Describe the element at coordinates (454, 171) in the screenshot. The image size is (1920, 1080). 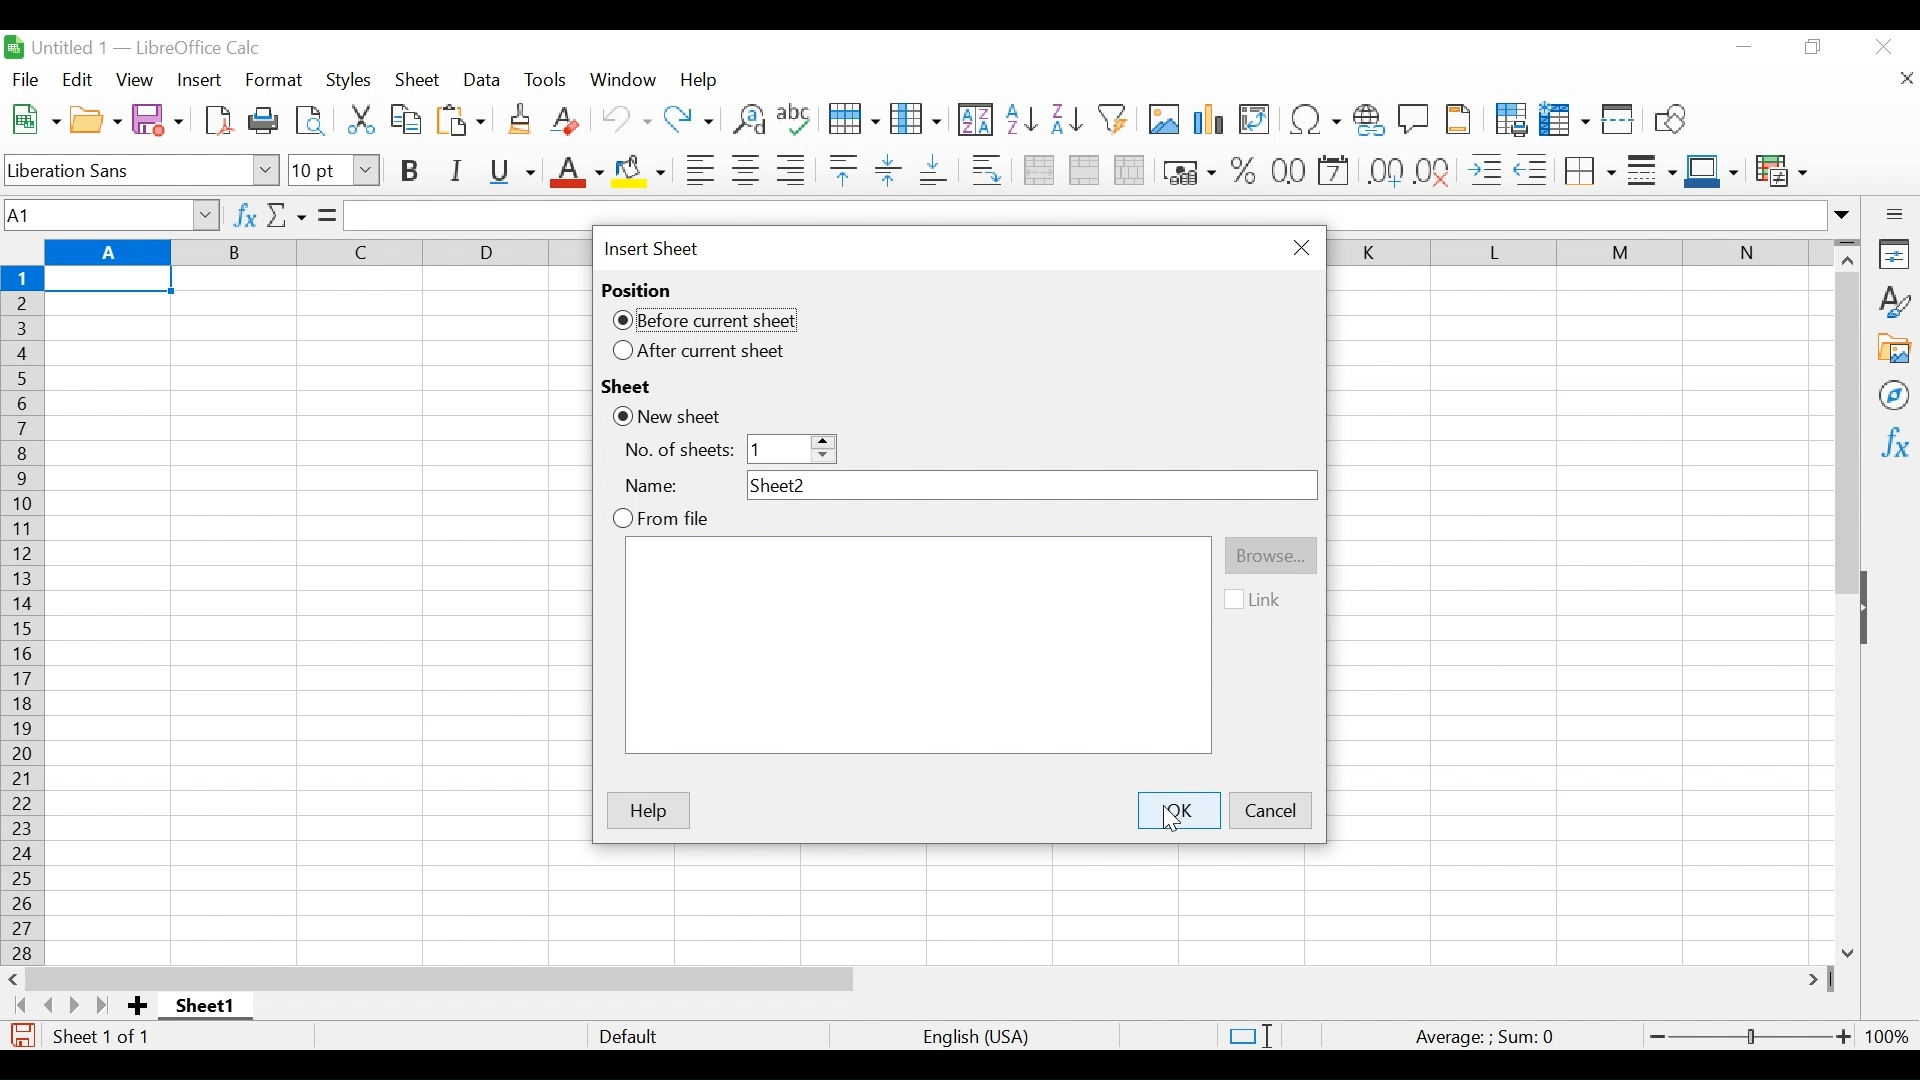
I see `Italics` at that location.